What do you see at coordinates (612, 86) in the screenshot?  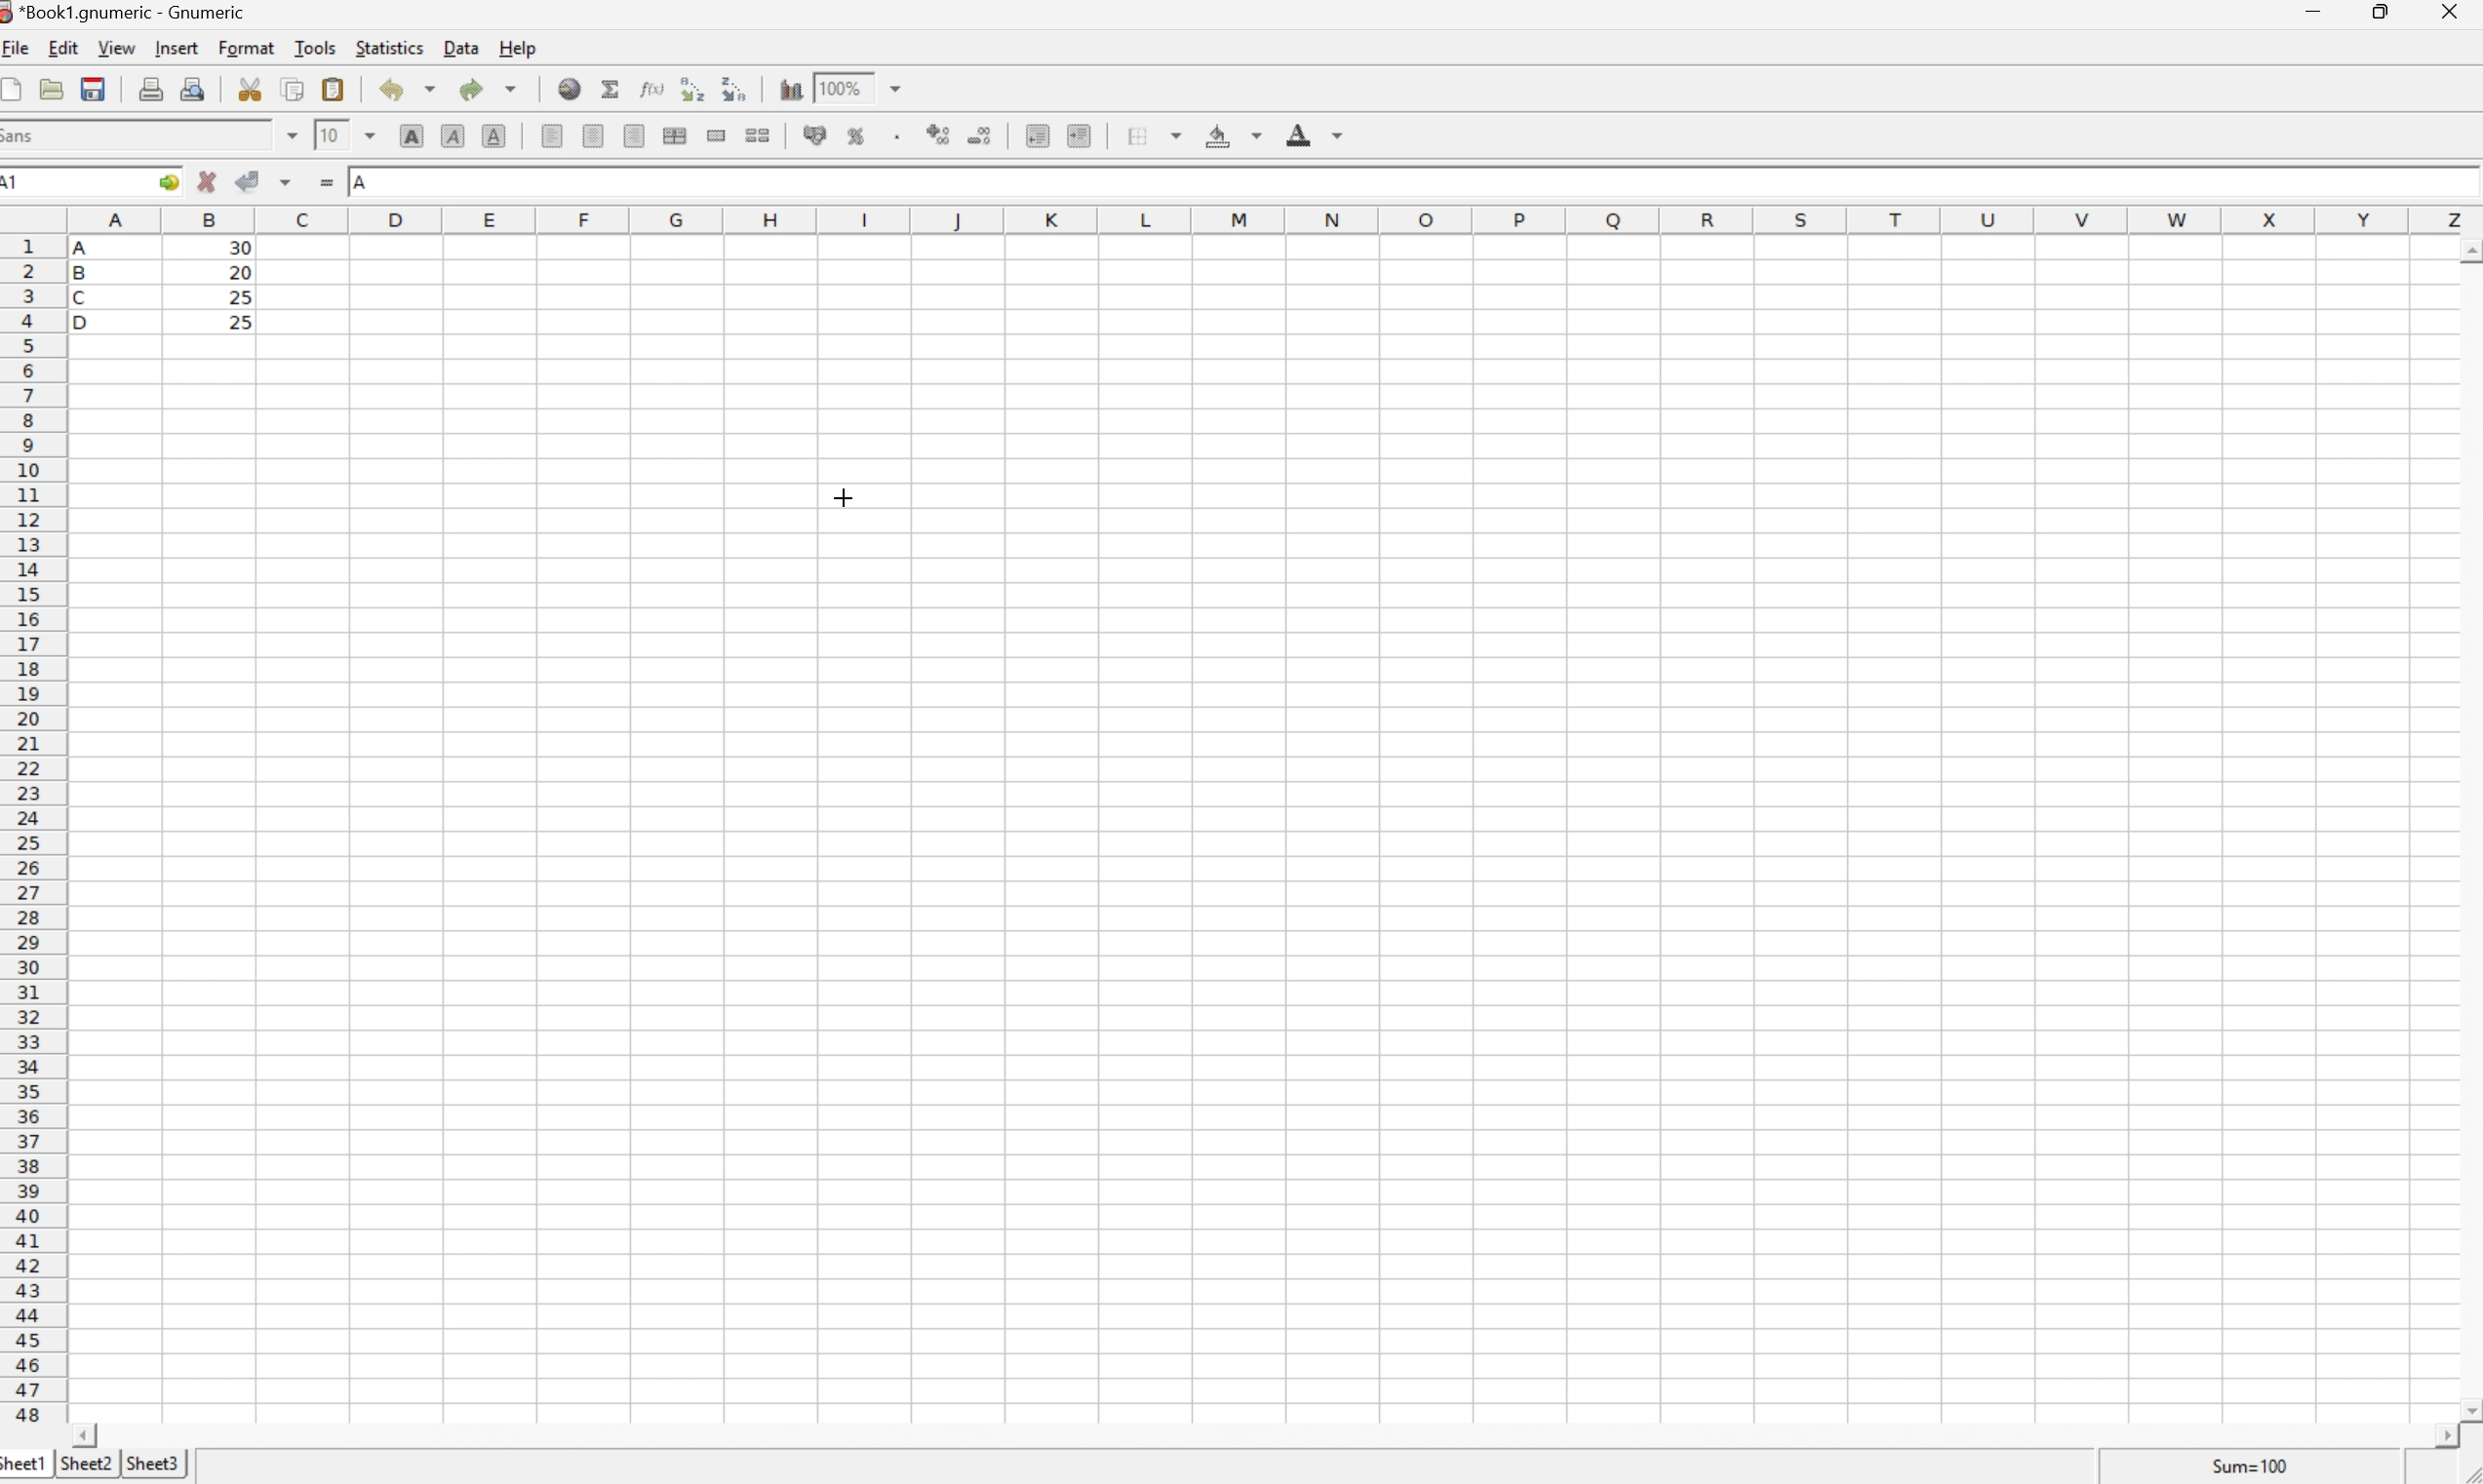 I see `Sum into current cell` at bounding box center [612, 86].